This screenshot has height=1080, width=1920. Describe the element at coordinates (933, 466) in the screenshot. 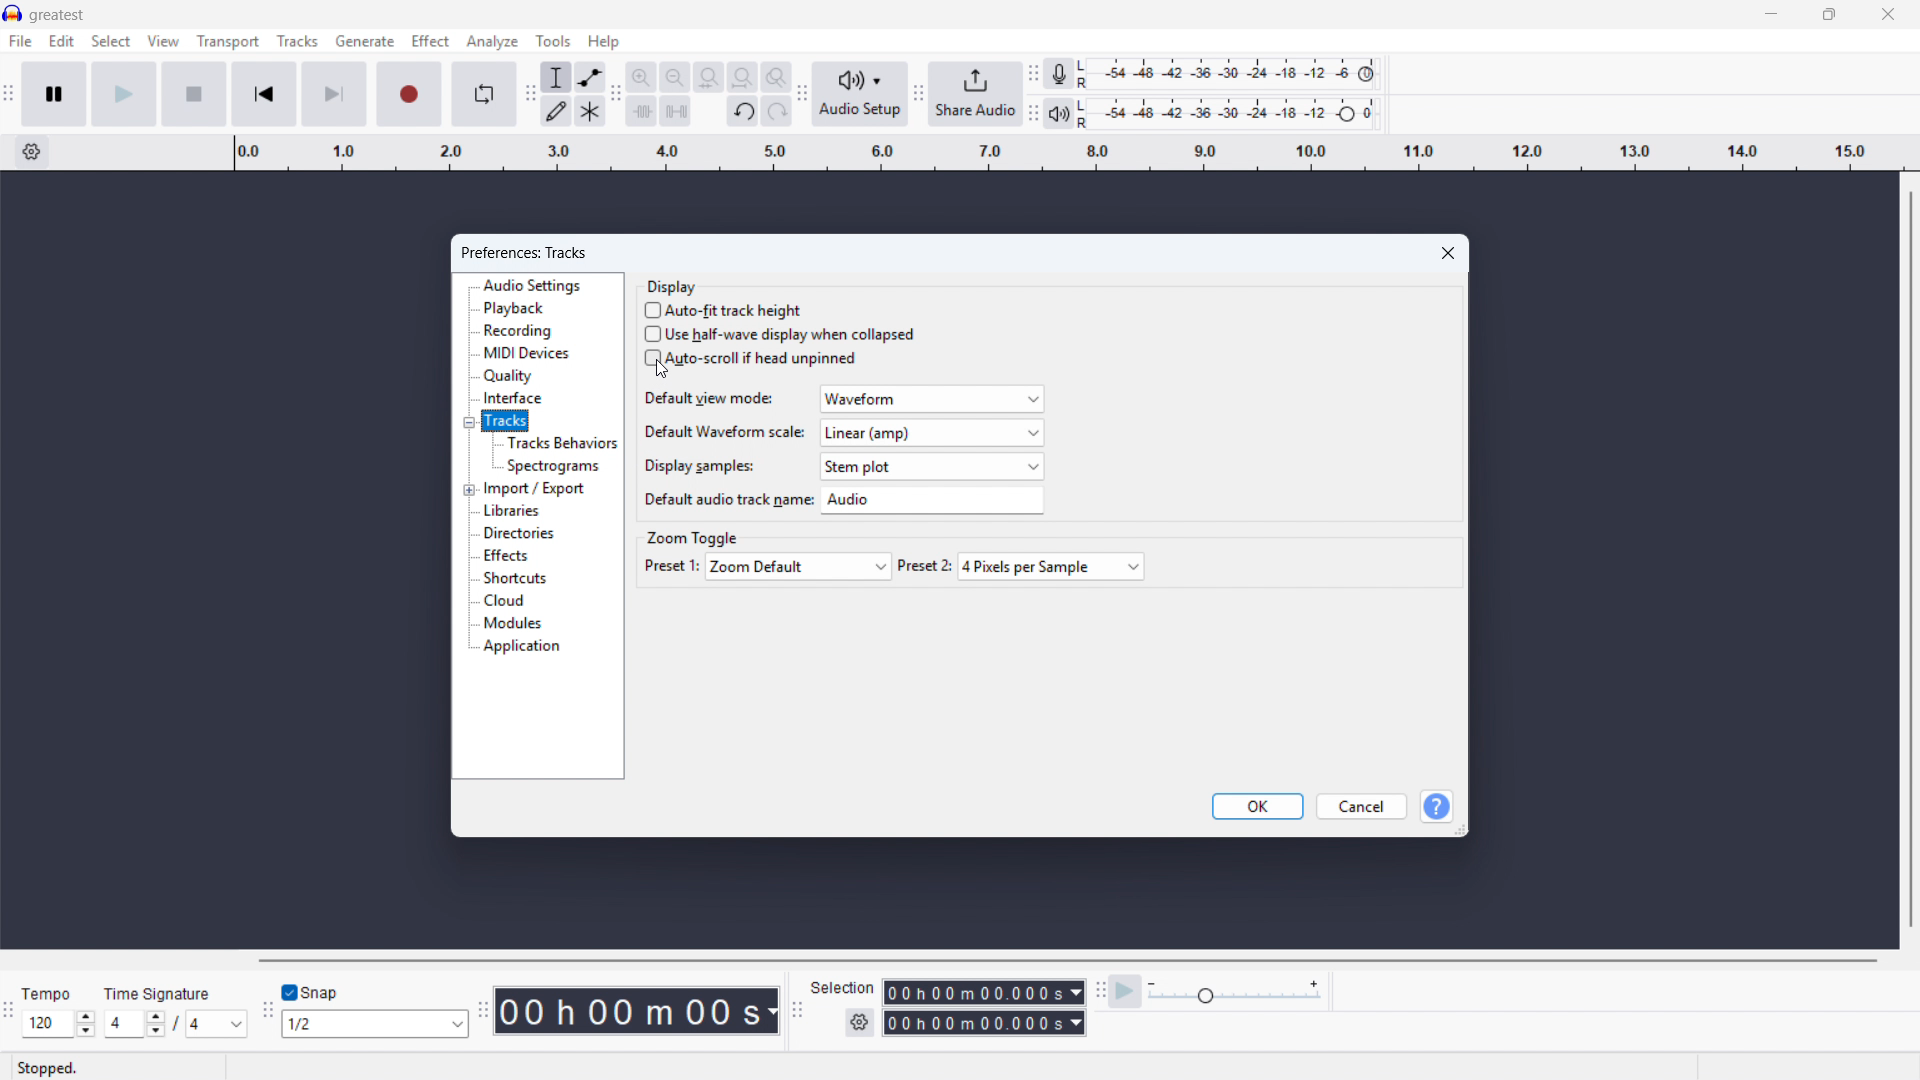

I see `Display samples ` at that location.